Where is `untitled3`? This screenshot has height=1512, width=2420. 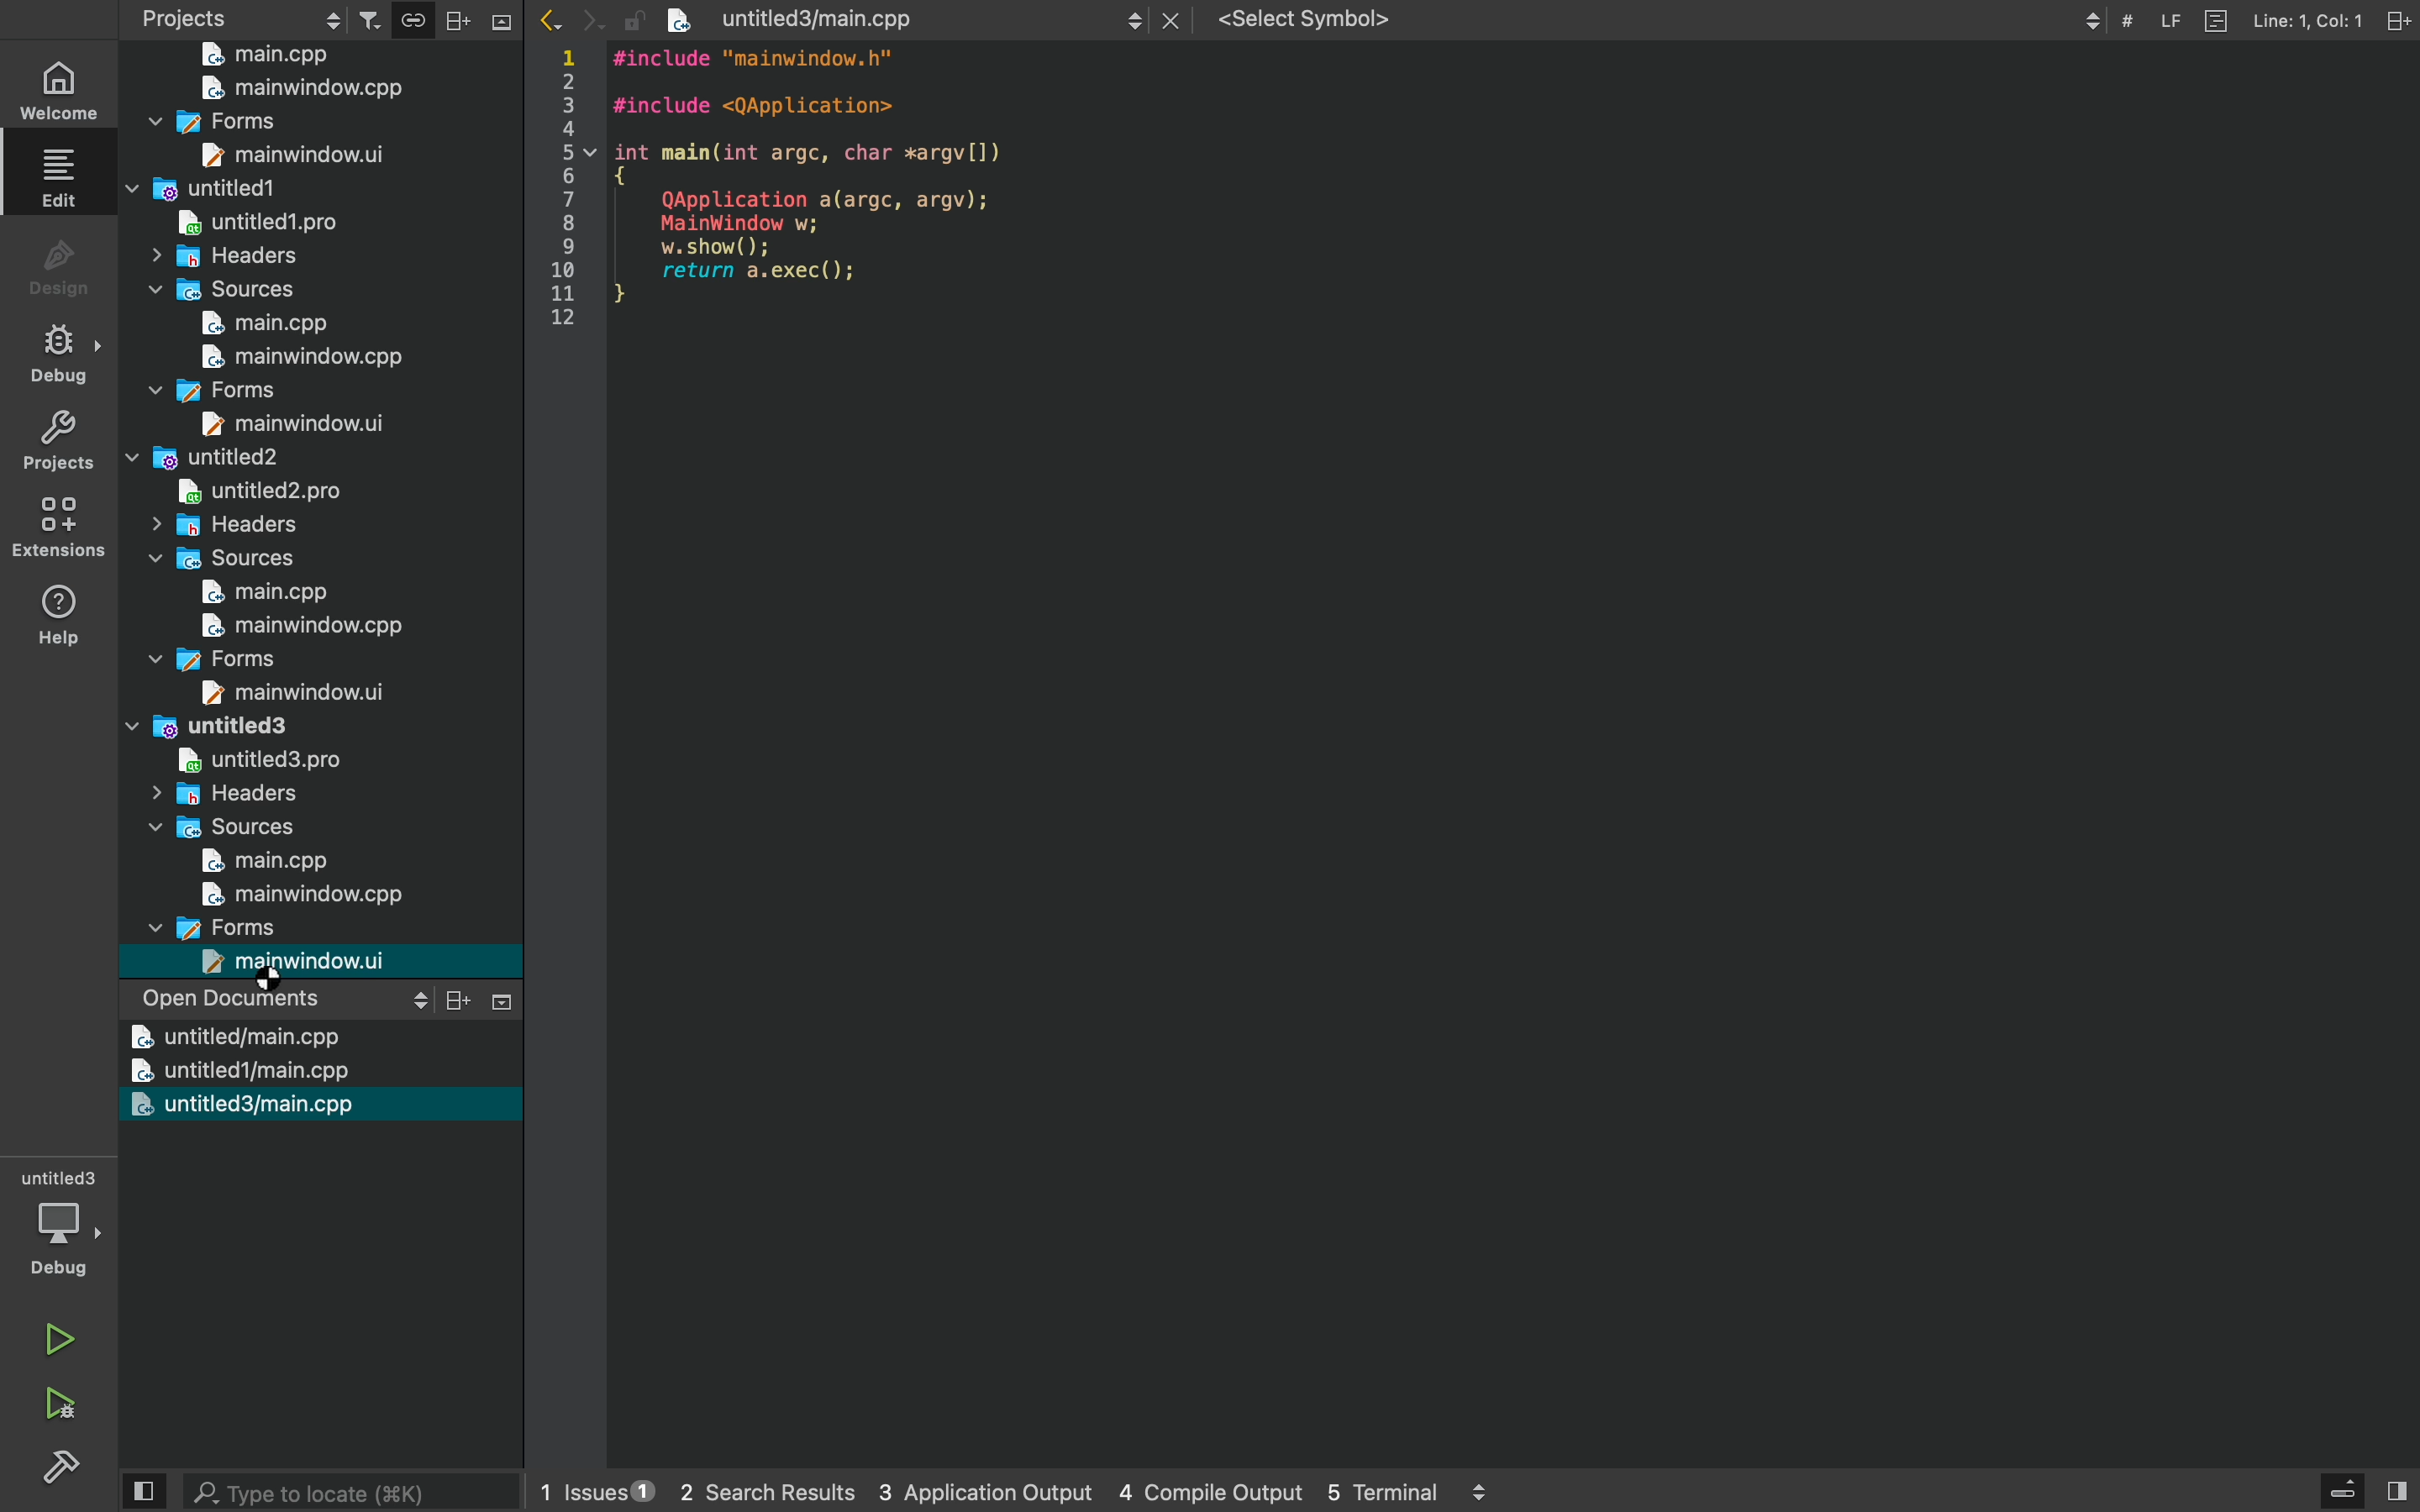
untitled3 is located at coordinates (237, 1105).